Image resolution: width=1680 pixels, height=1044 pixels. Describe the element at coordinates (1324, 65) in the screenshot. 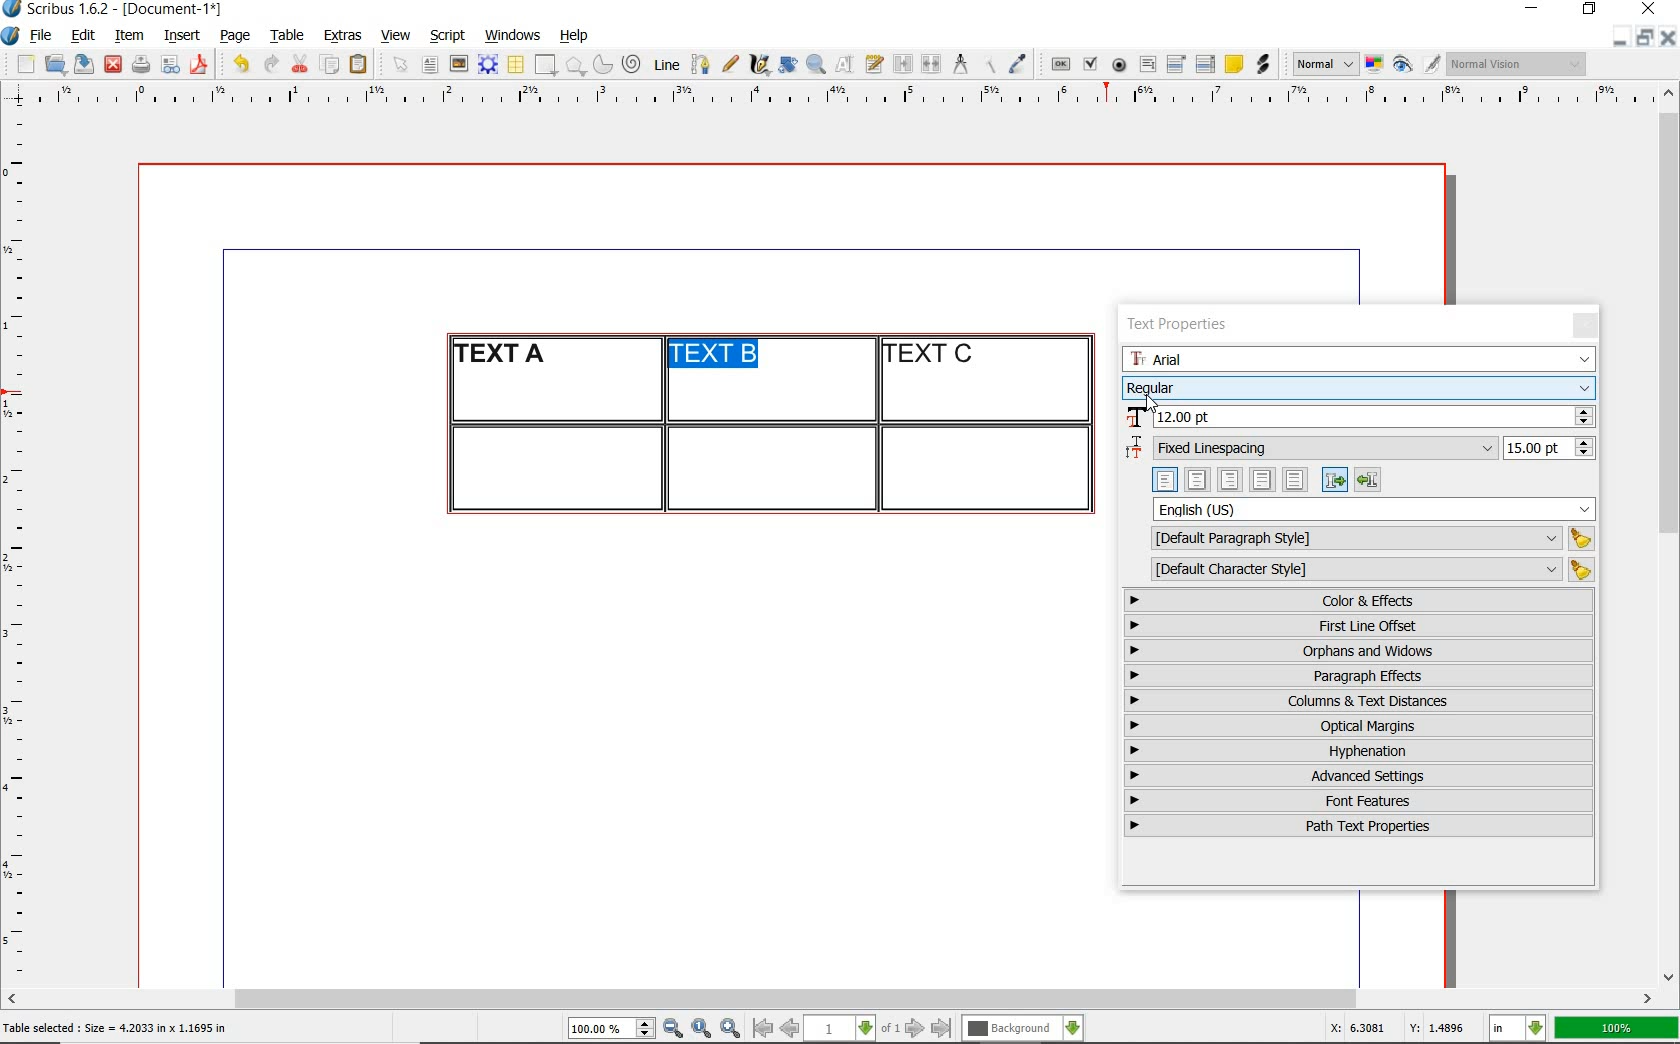

I see `select image preview mode` at that location.